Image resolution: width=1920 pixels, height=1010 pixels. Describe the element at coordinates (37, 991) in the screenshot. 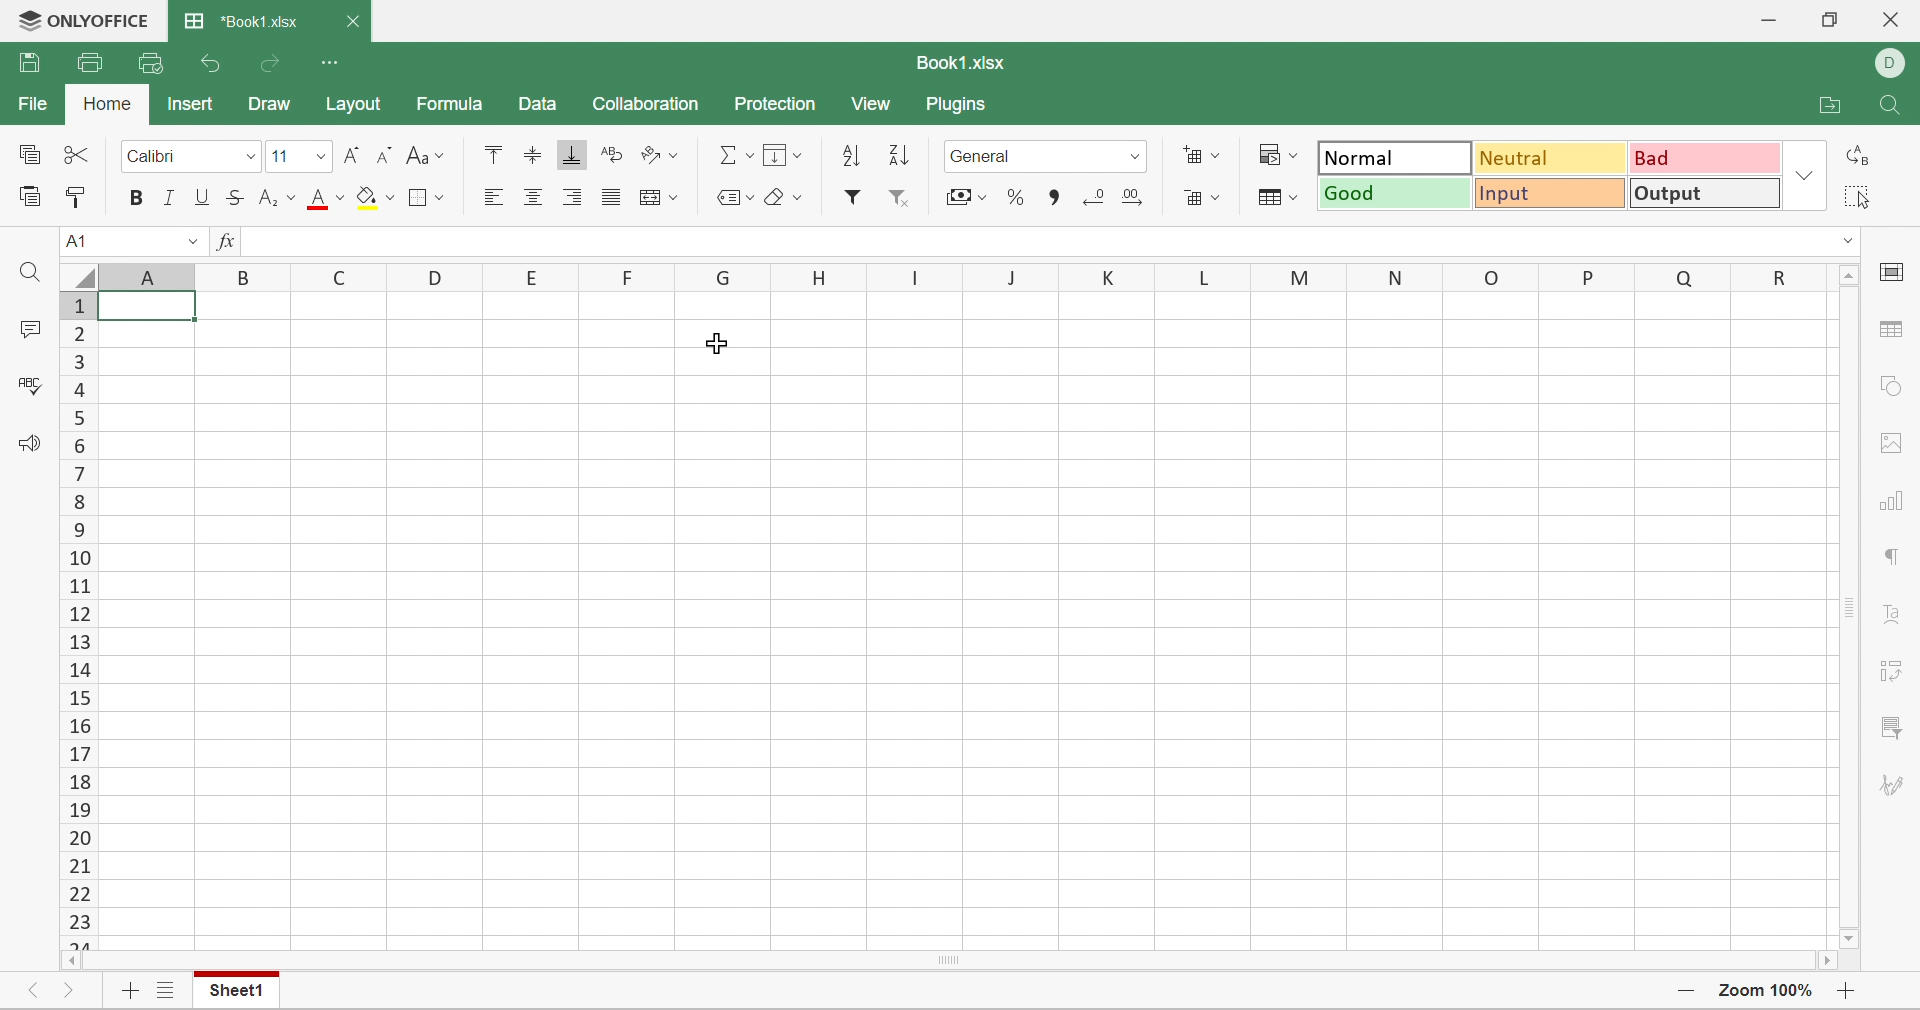

I see `Previous` at that location.